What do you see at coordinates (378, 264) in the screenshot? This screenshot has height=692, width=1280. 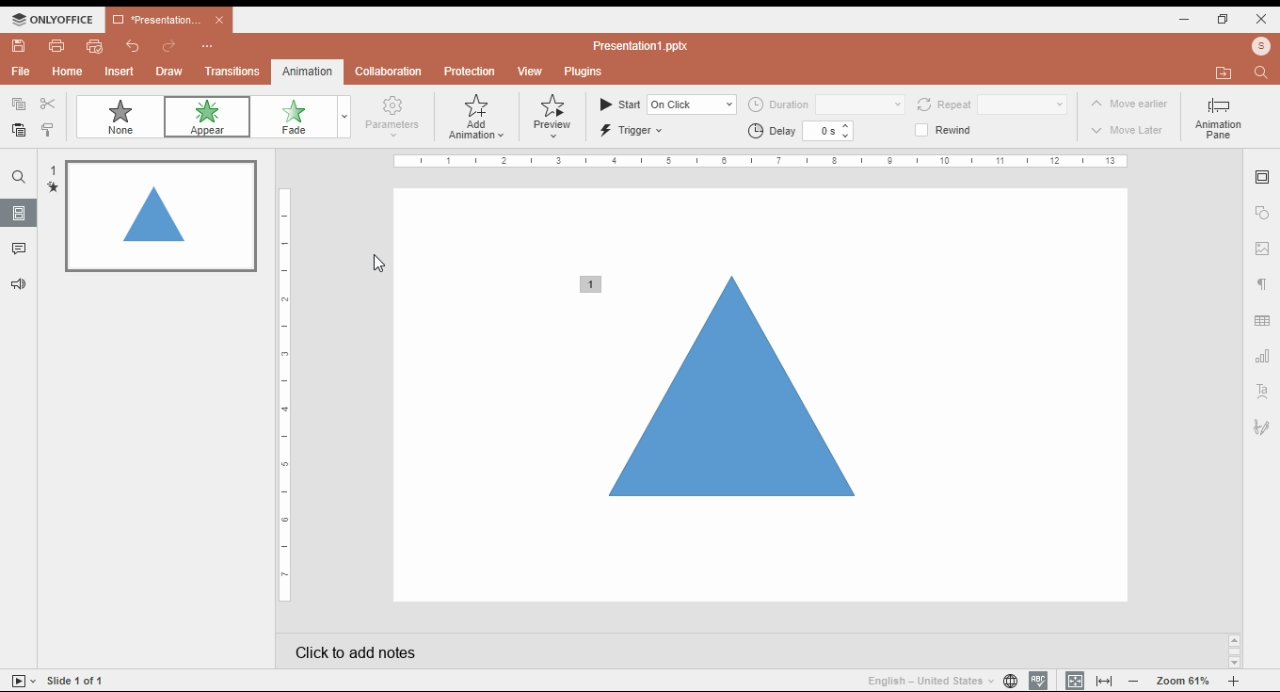 I see `mouse pointer` at bounding box center [378, 264].